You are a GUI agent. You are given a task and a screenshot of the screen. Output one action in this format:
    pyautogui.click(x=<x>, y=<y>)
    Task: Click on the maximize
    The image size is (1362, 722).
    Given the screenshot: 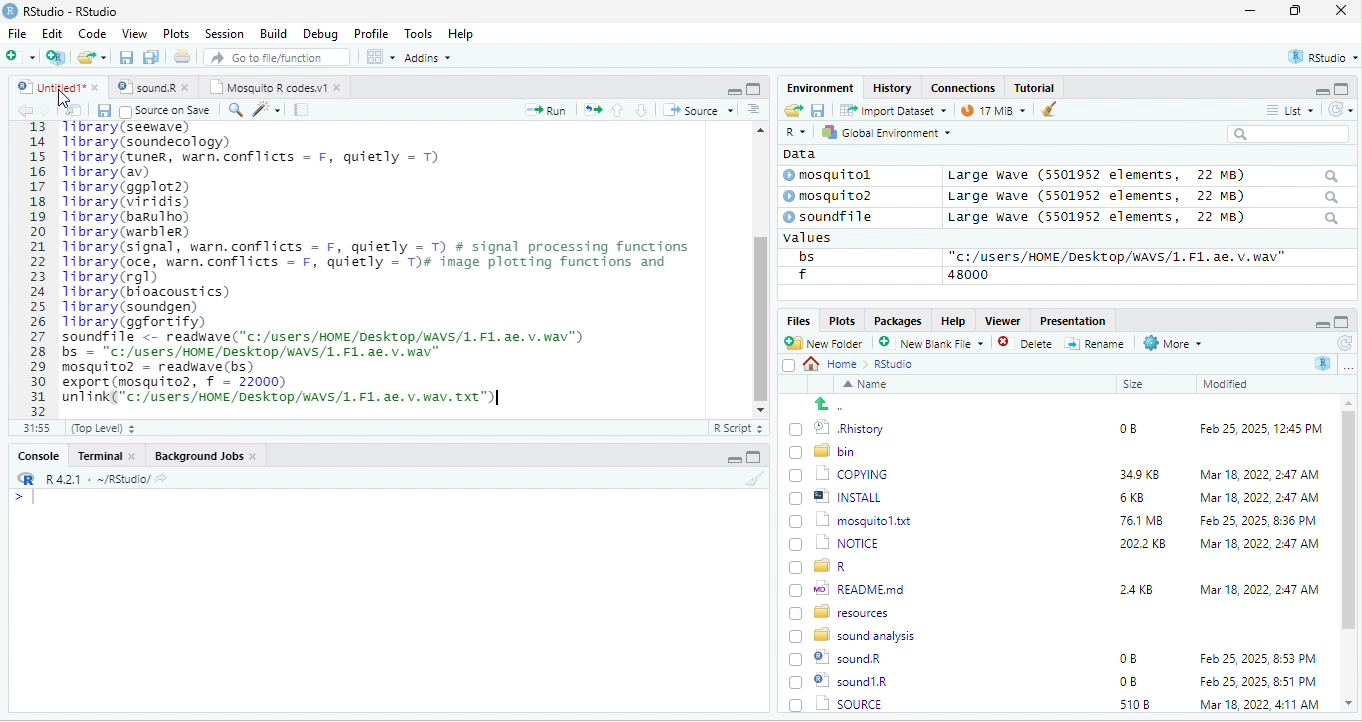 What is the action you would take?
    pyautogui.click(x=1299, y=12)
    